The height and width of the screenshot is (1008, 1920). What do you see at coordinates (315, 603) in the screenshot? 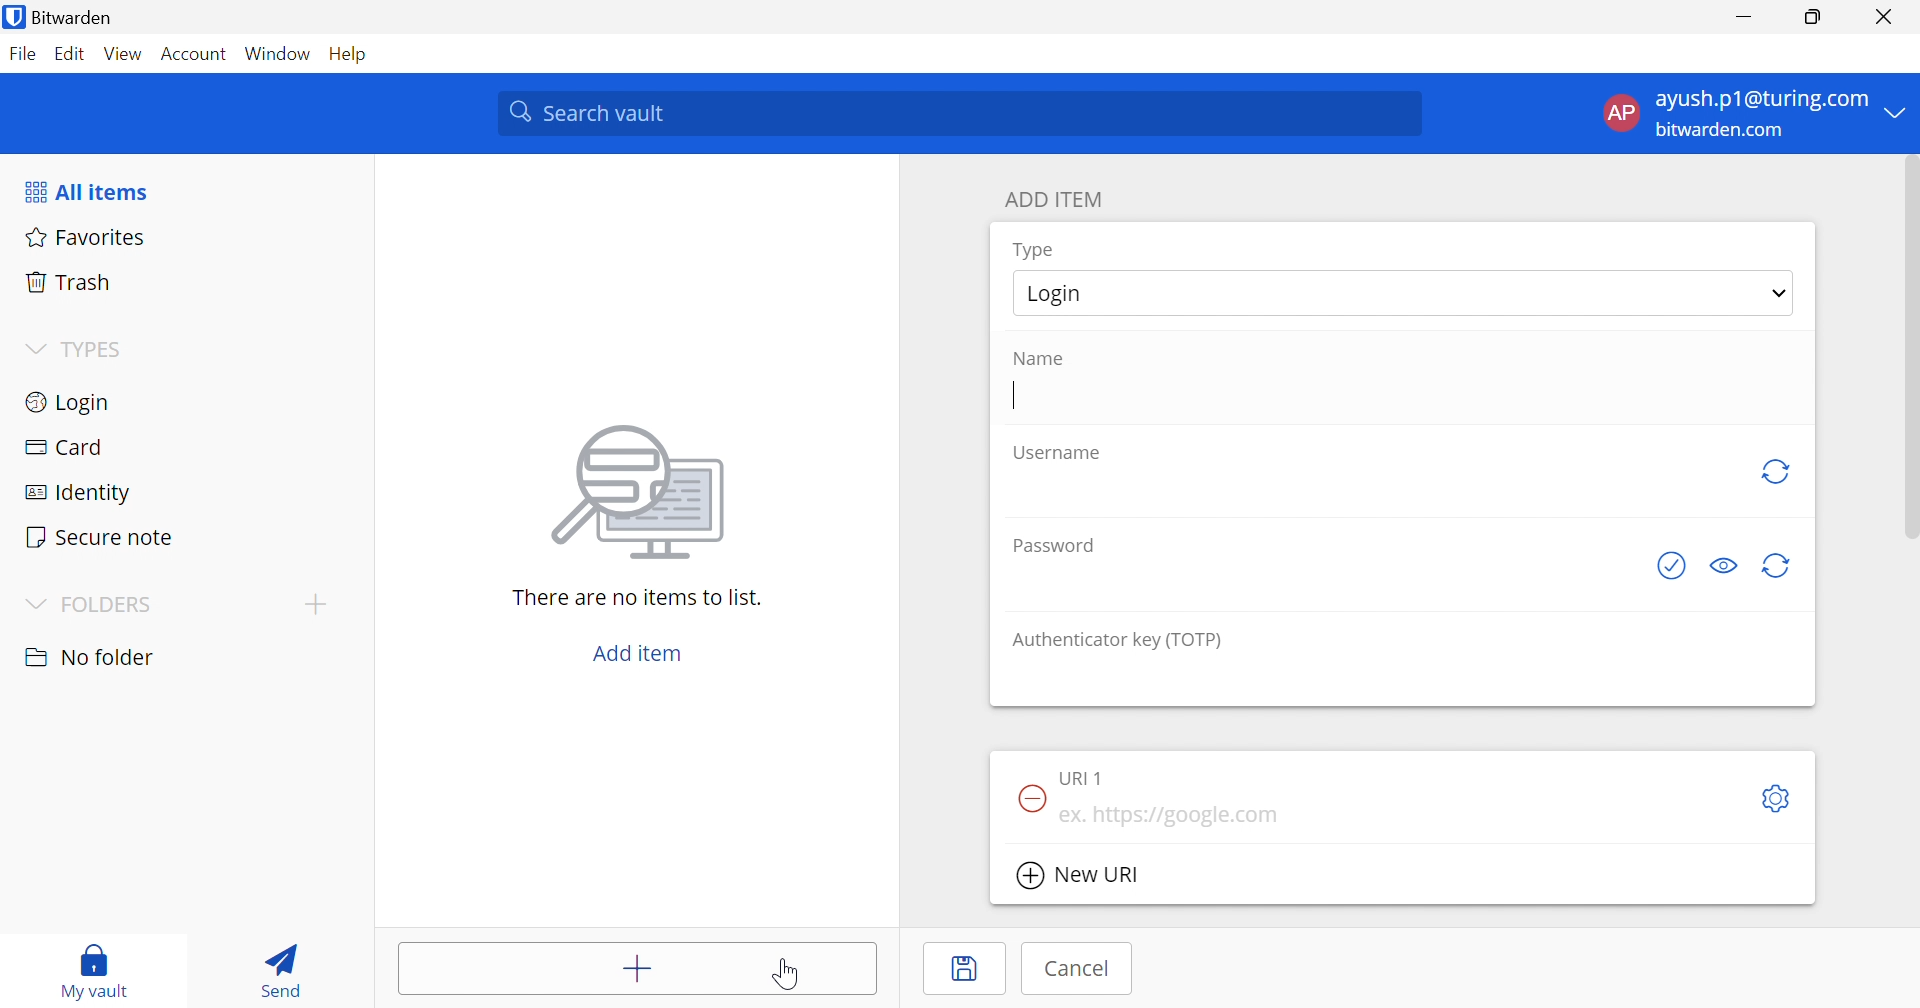
I see `Drop Down` at bounding box center [315, 603].